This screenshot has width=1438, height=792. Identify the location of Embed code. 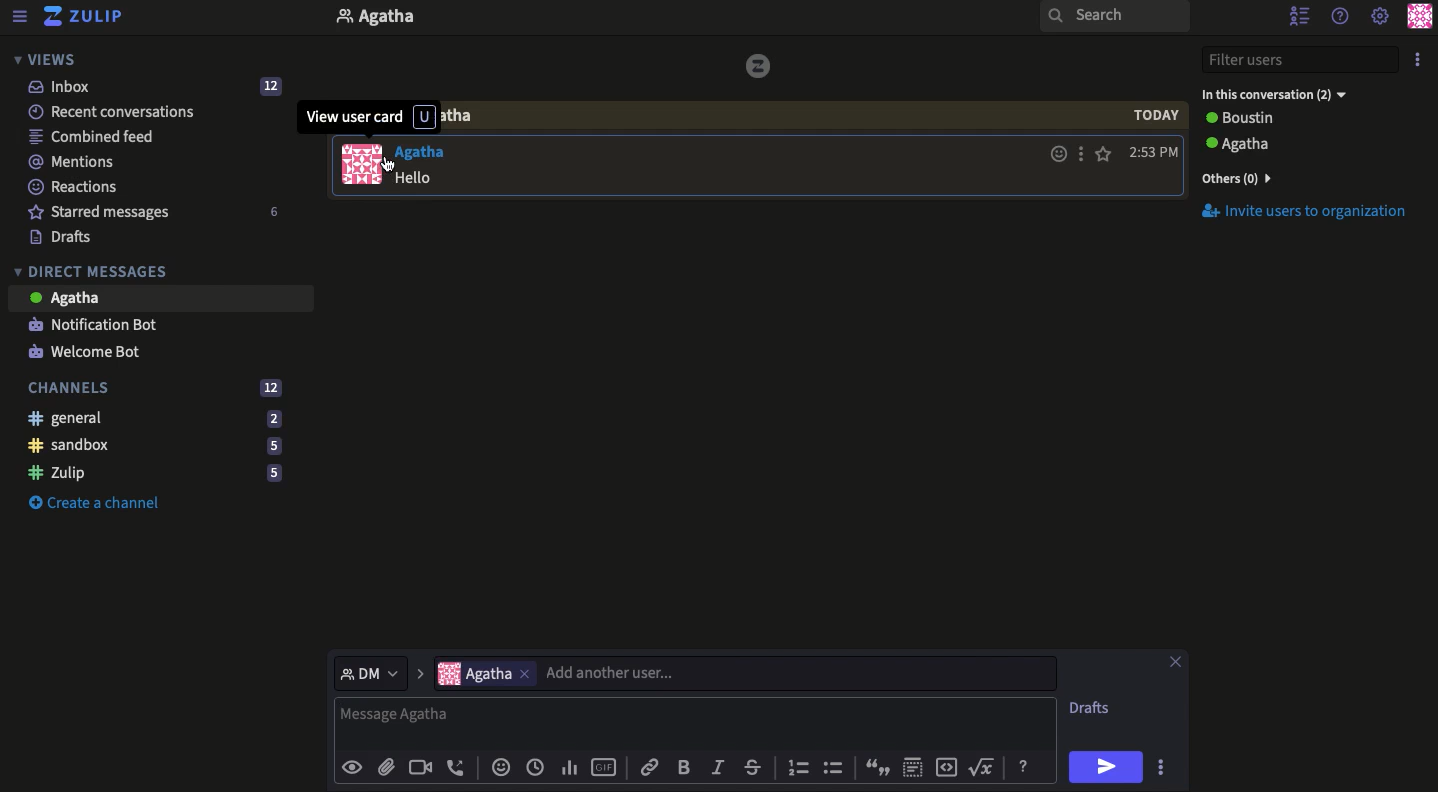
(954, 767).